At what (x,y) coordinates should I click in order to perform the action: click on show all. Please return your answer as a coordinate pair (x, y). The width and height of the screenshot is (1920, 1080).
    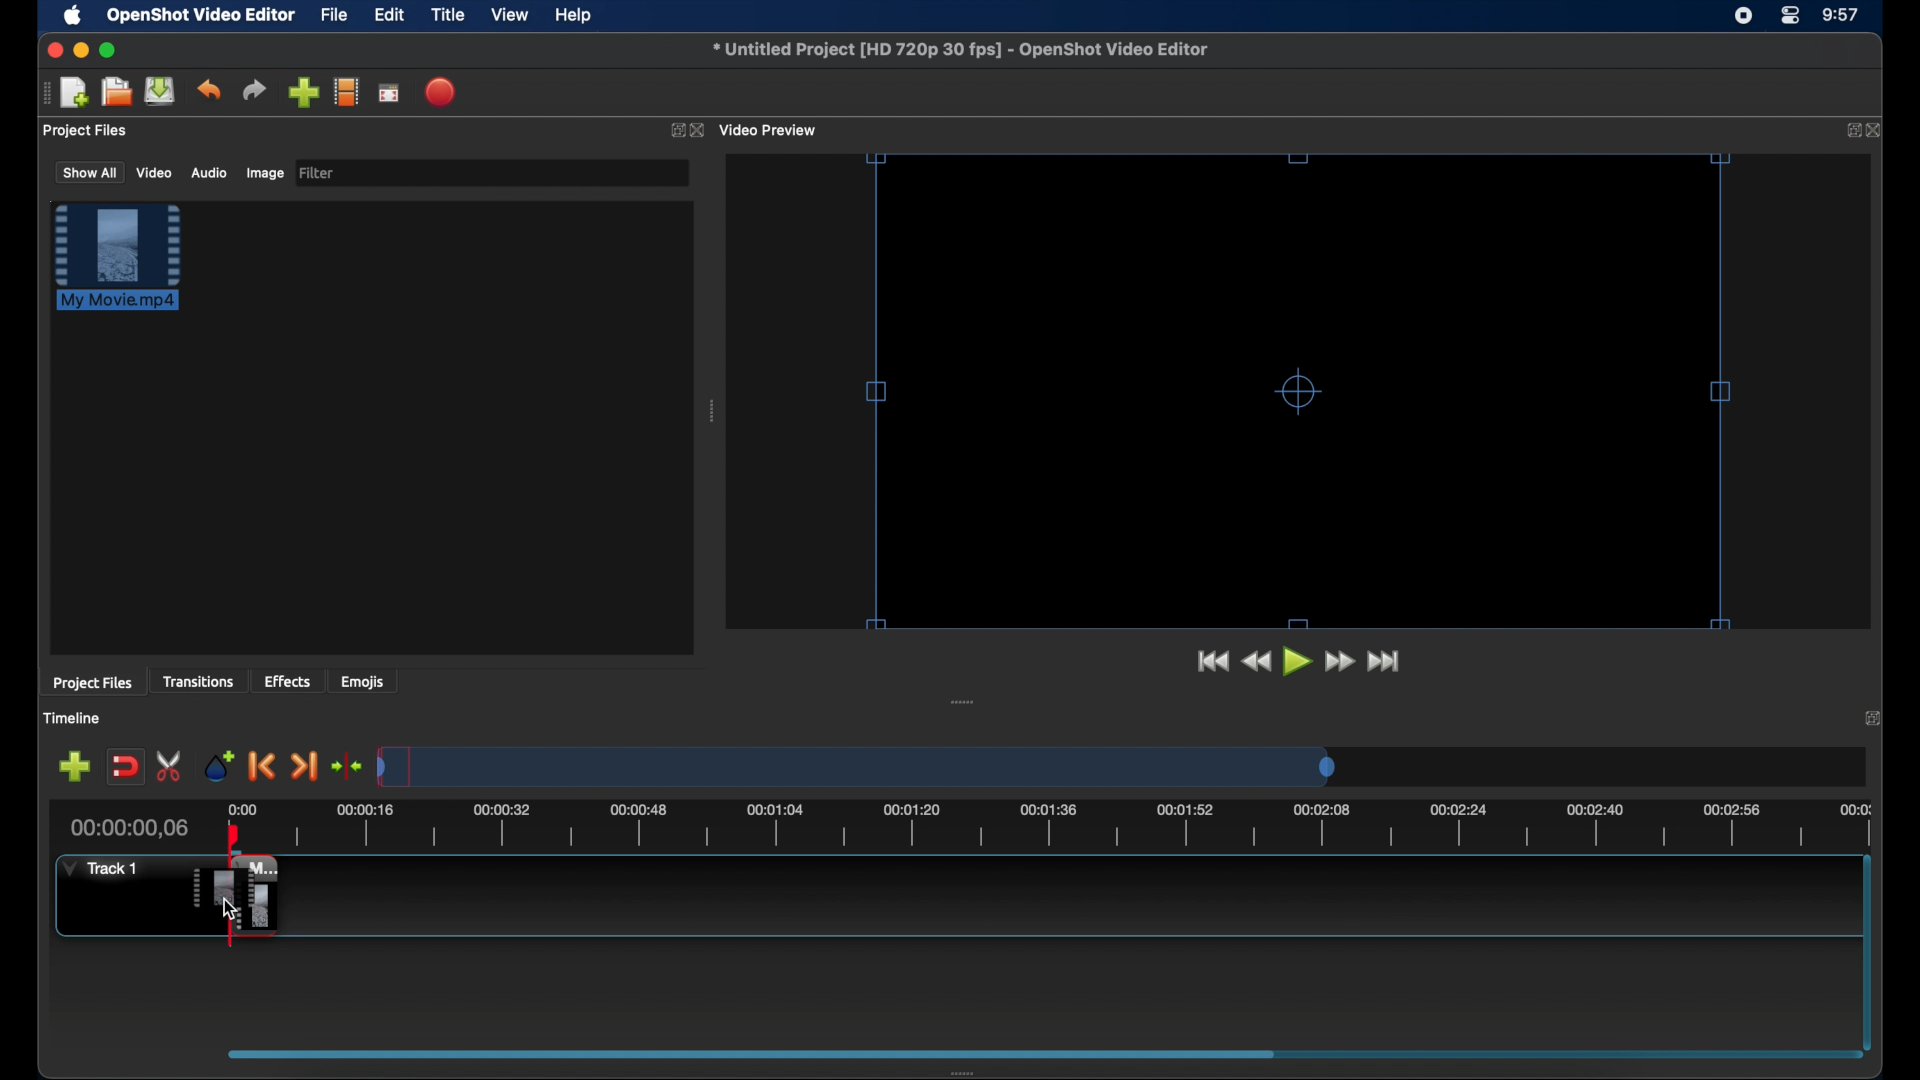
    Looking at the image, I should click on (88, 171).